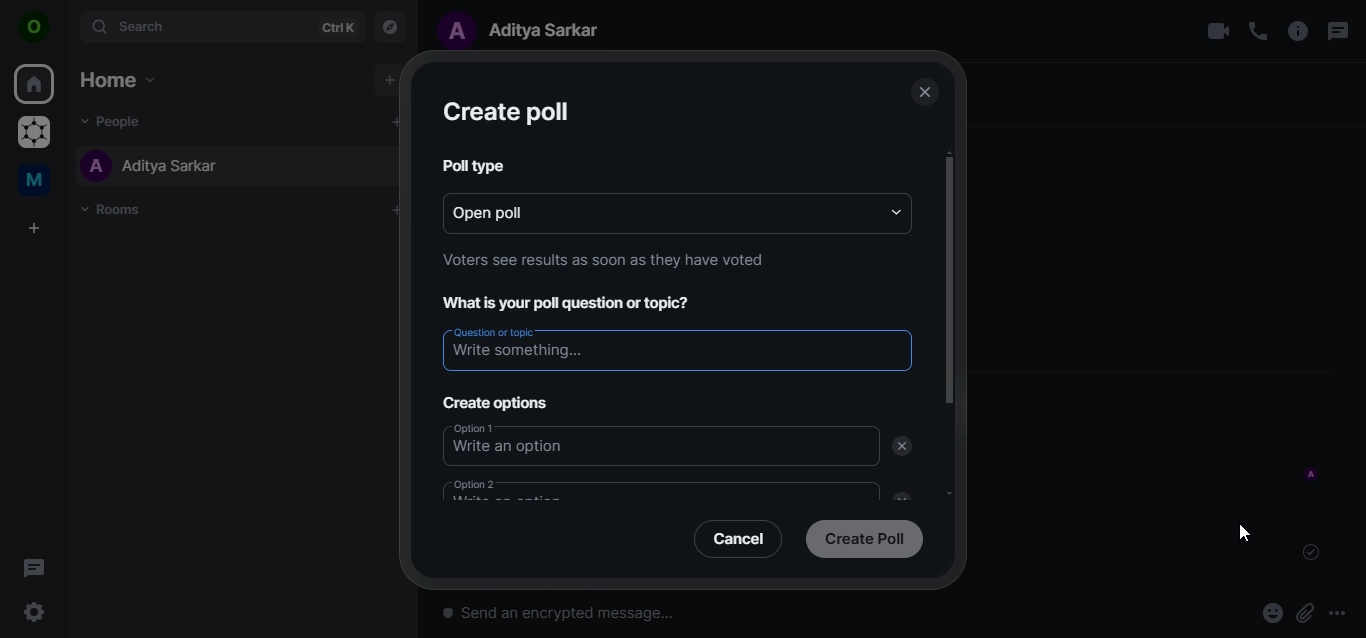  I want to click on close, so click(923, 93).